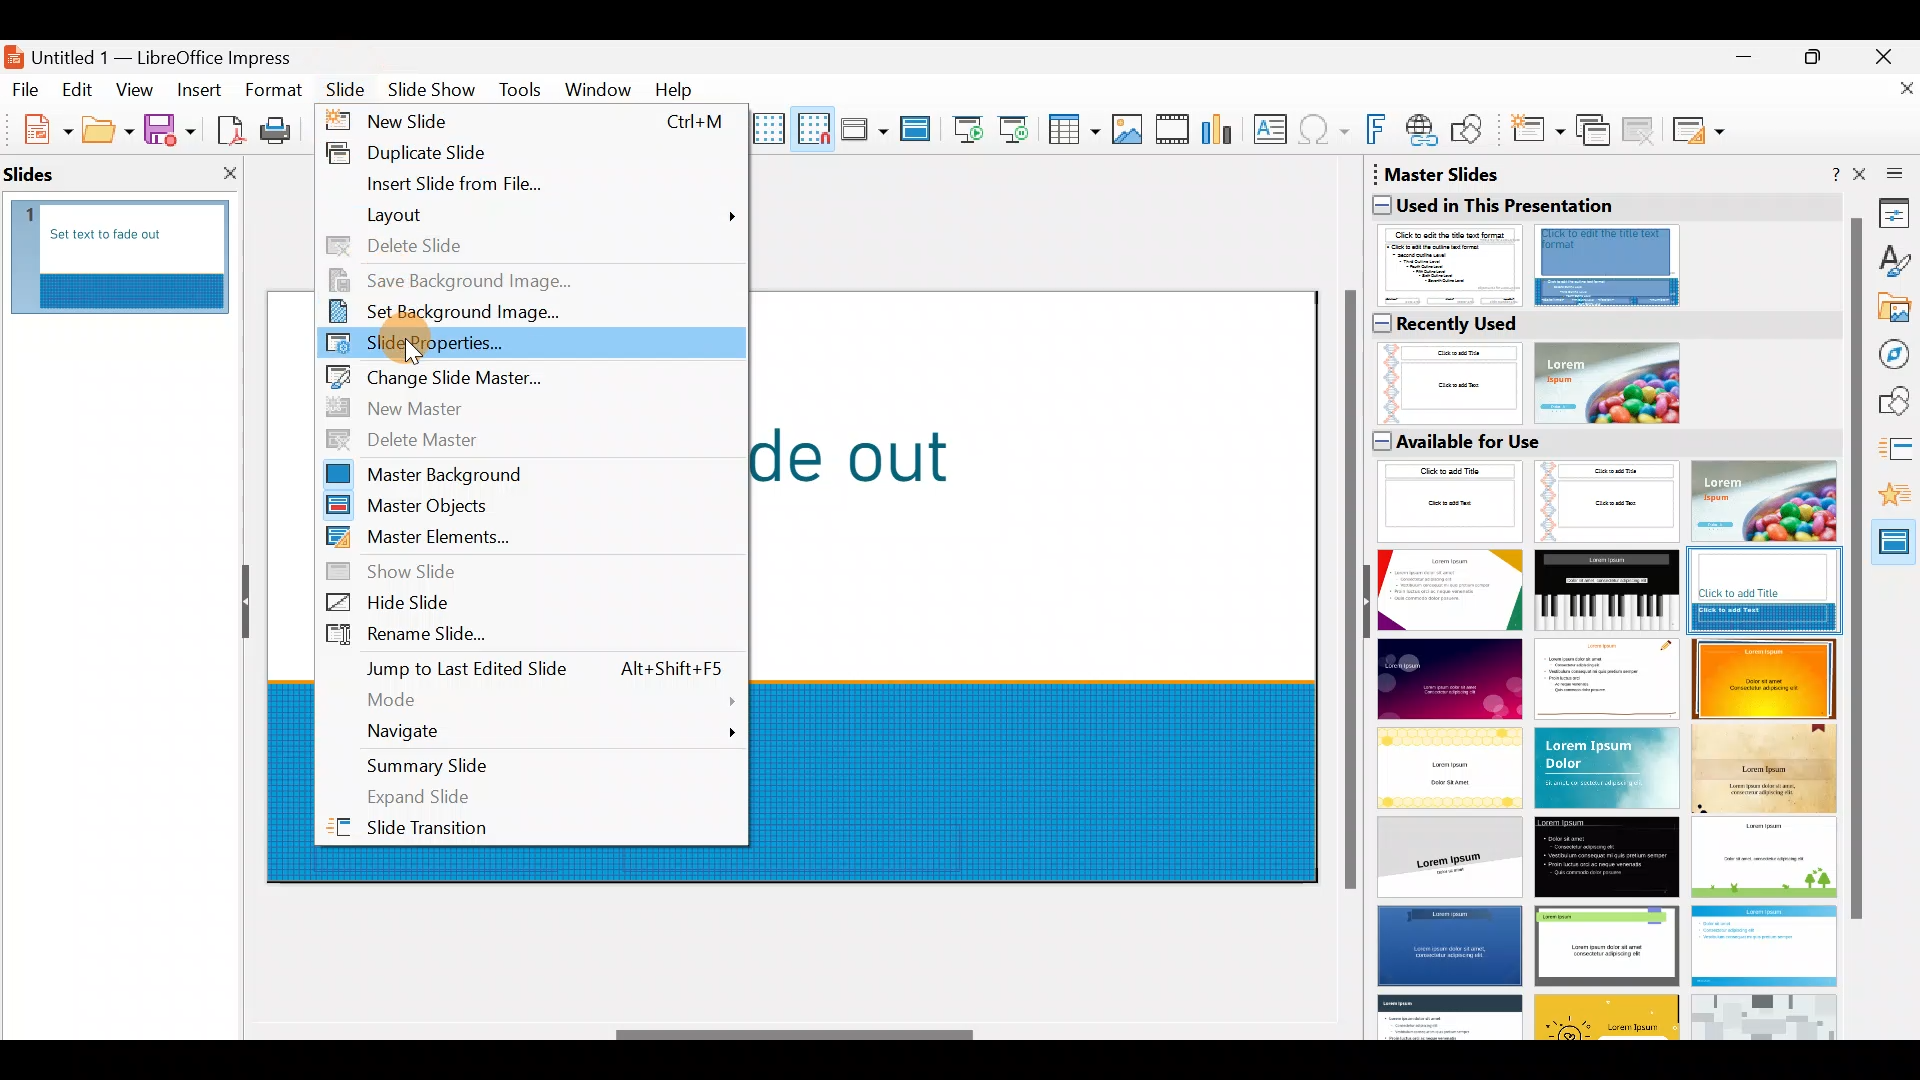  Describe the element at coordinates (1818, 61) in the screenshot. I see `Maximise` at that location.